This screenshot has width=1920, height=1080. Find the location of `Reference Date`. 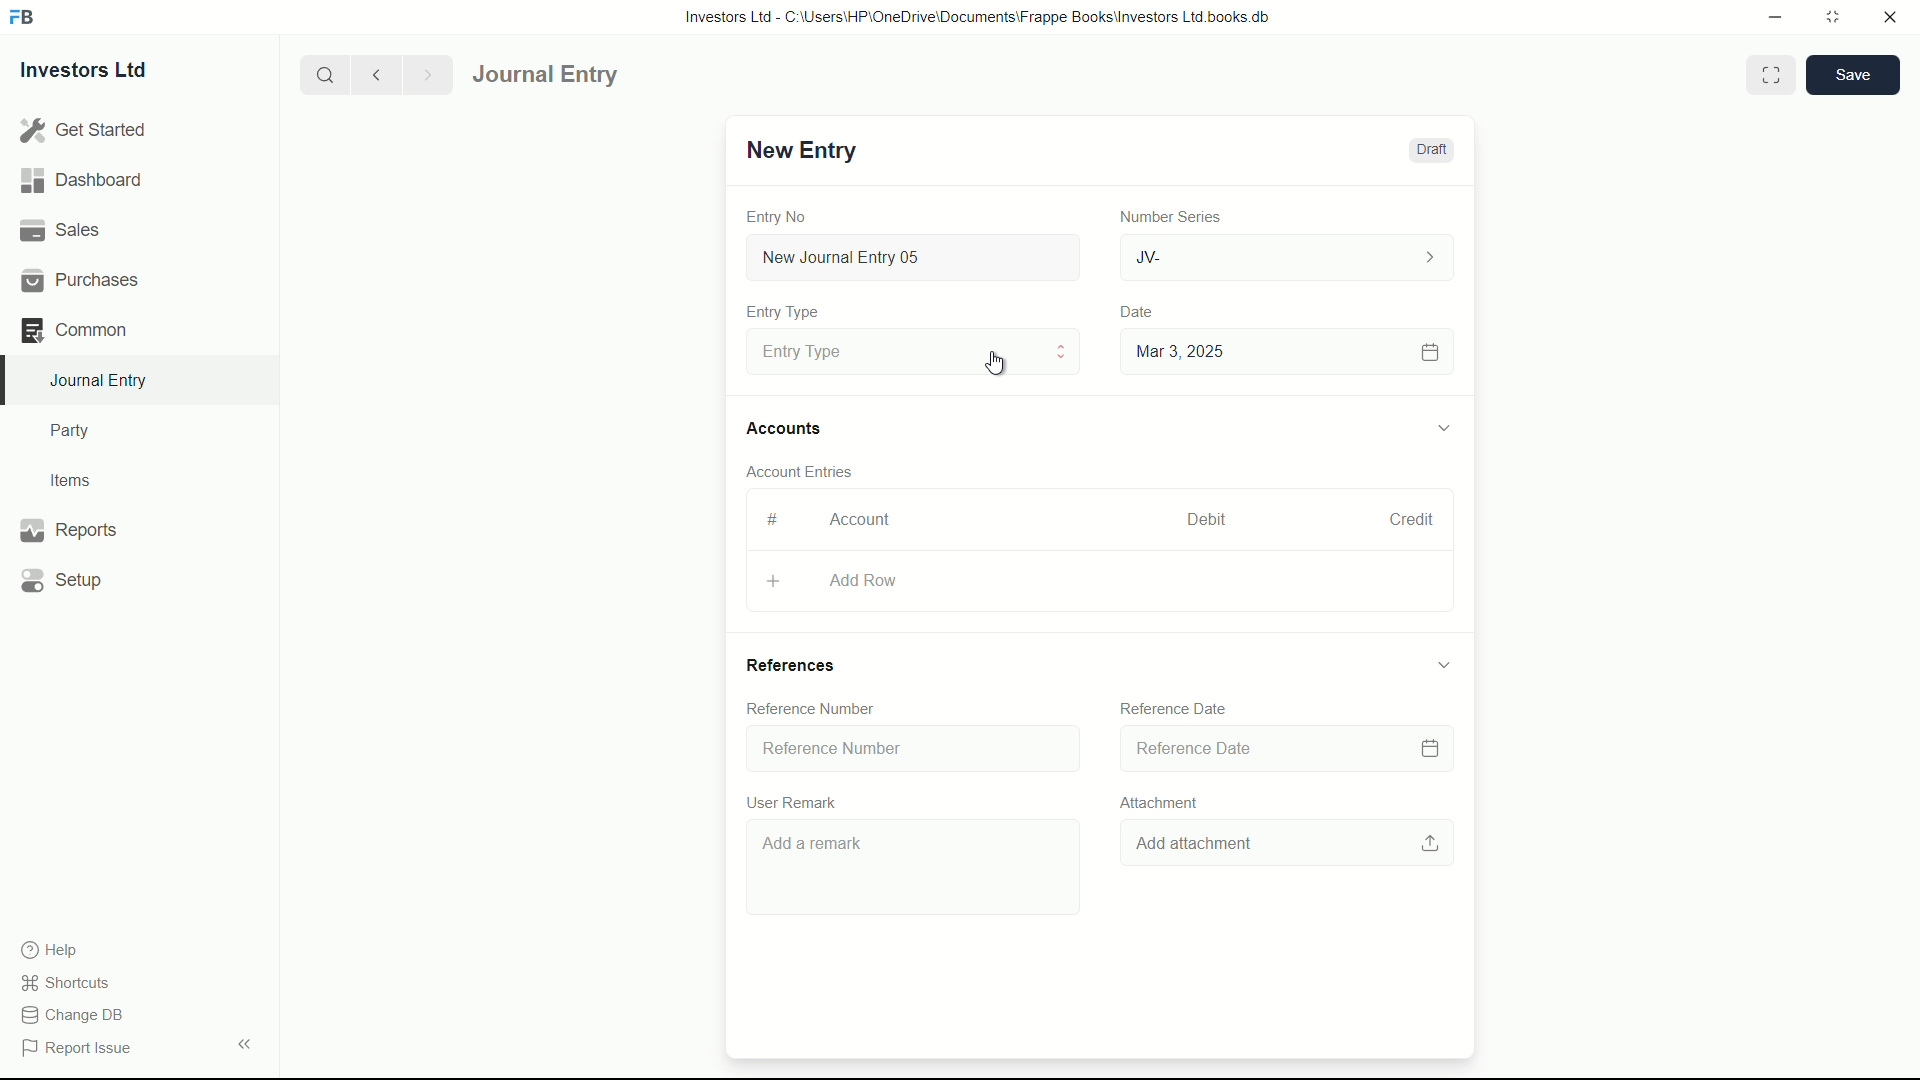

Reference Date is located at coordinates (1280, 750).